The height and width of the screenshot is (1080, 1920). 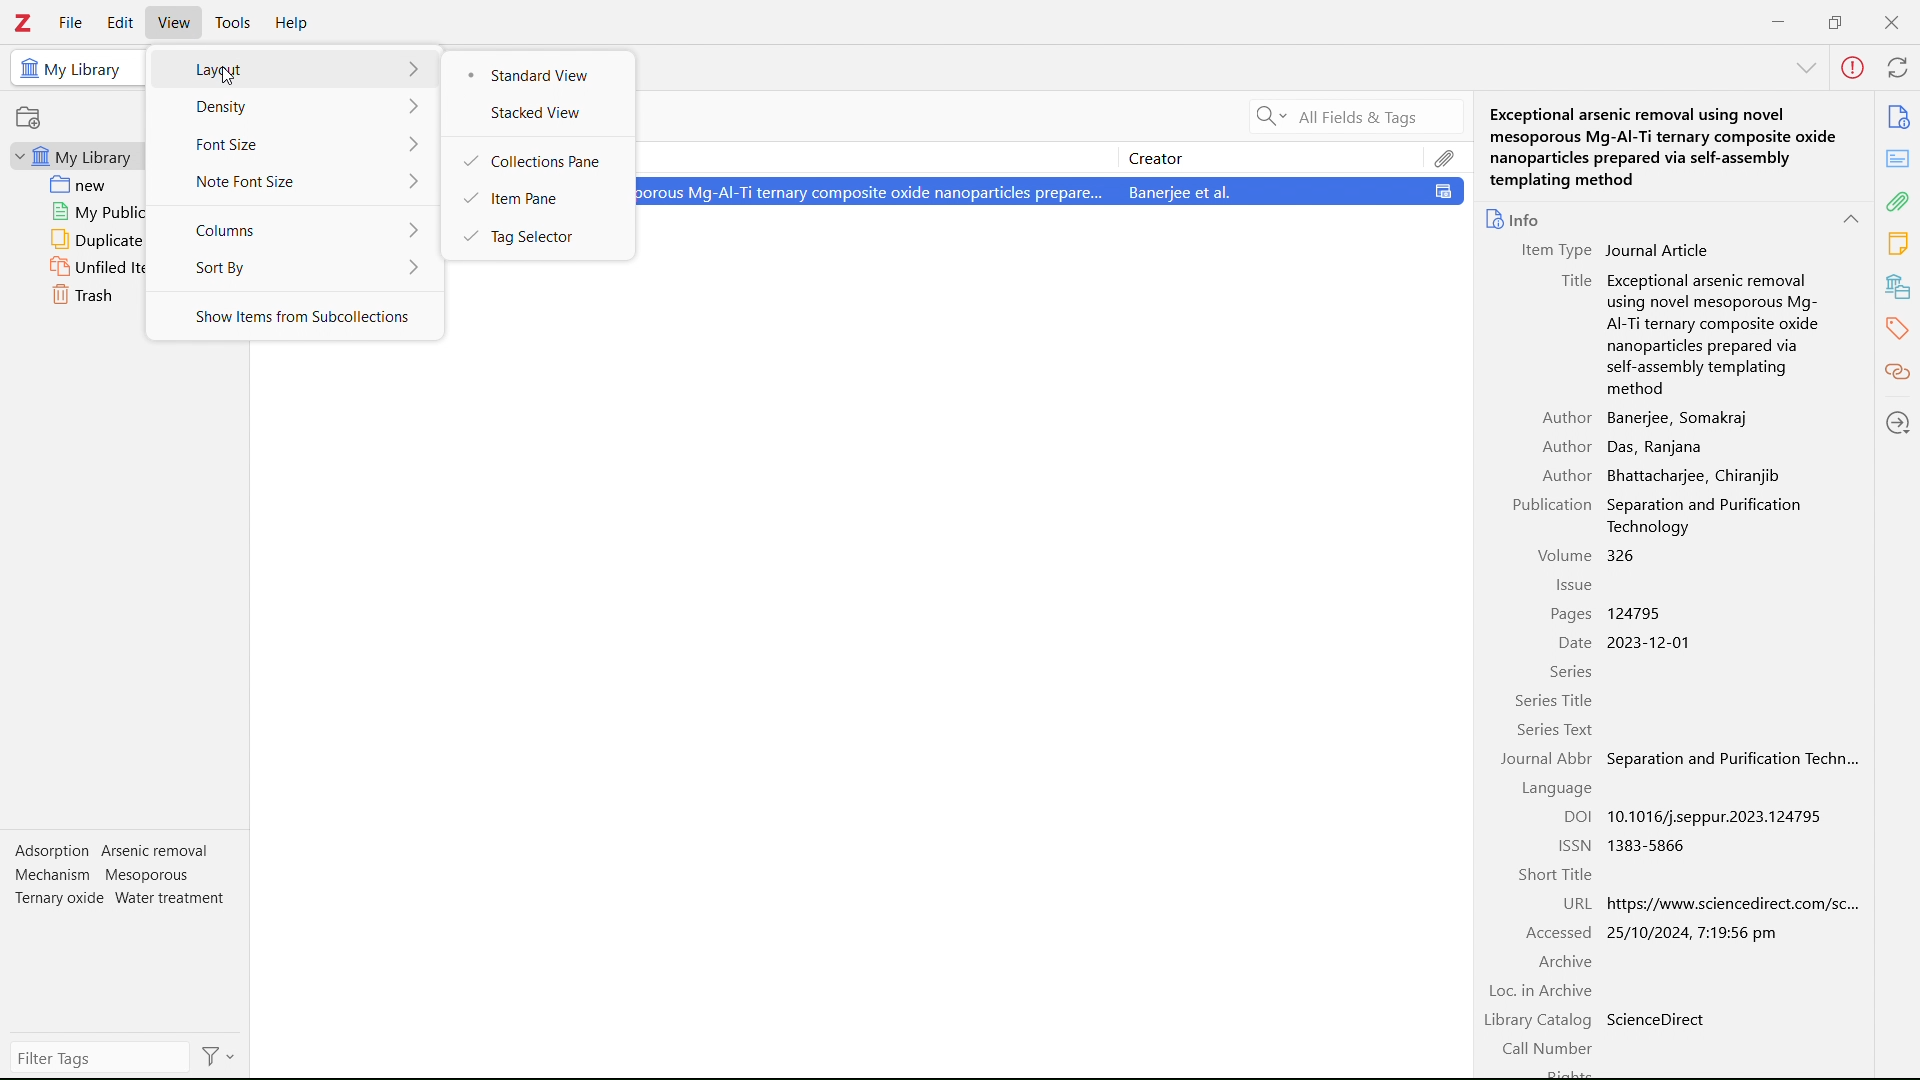 I want to click on Series Title, so click(x=1553, y=699).